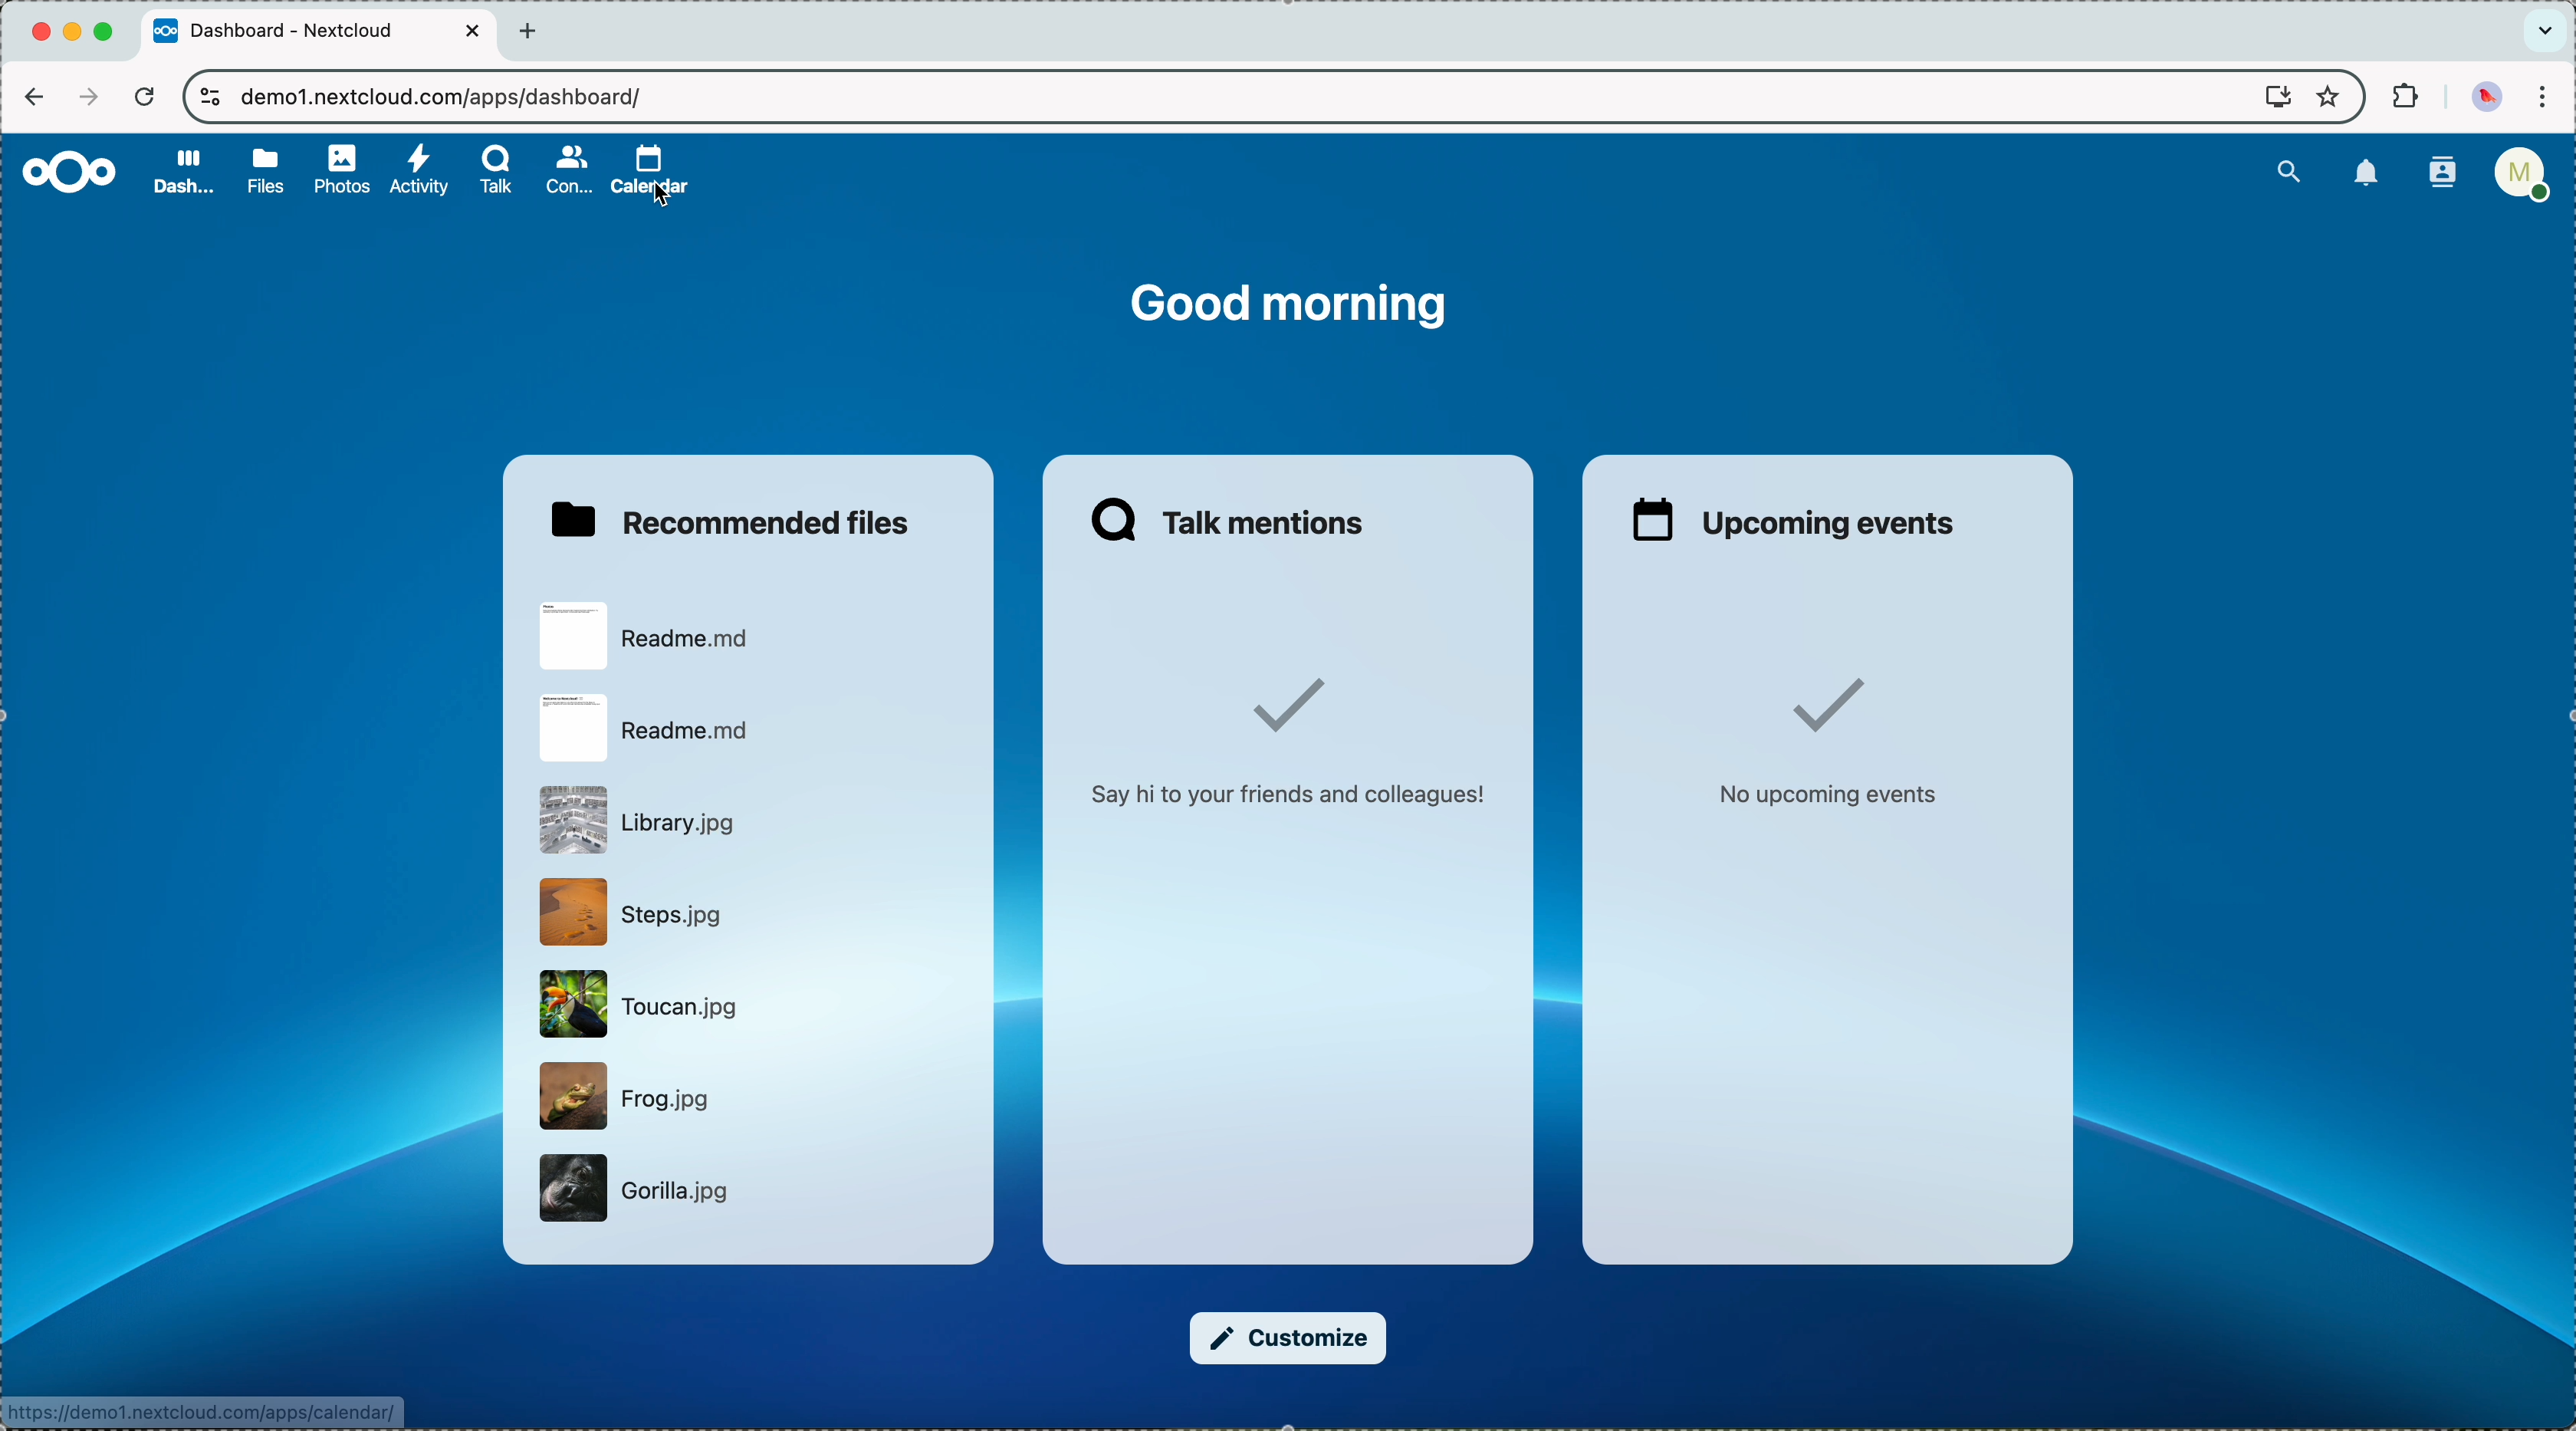 The width and height of the screenshot is (2576, 1431). I want to click on navigate foward, so click(85, 97).